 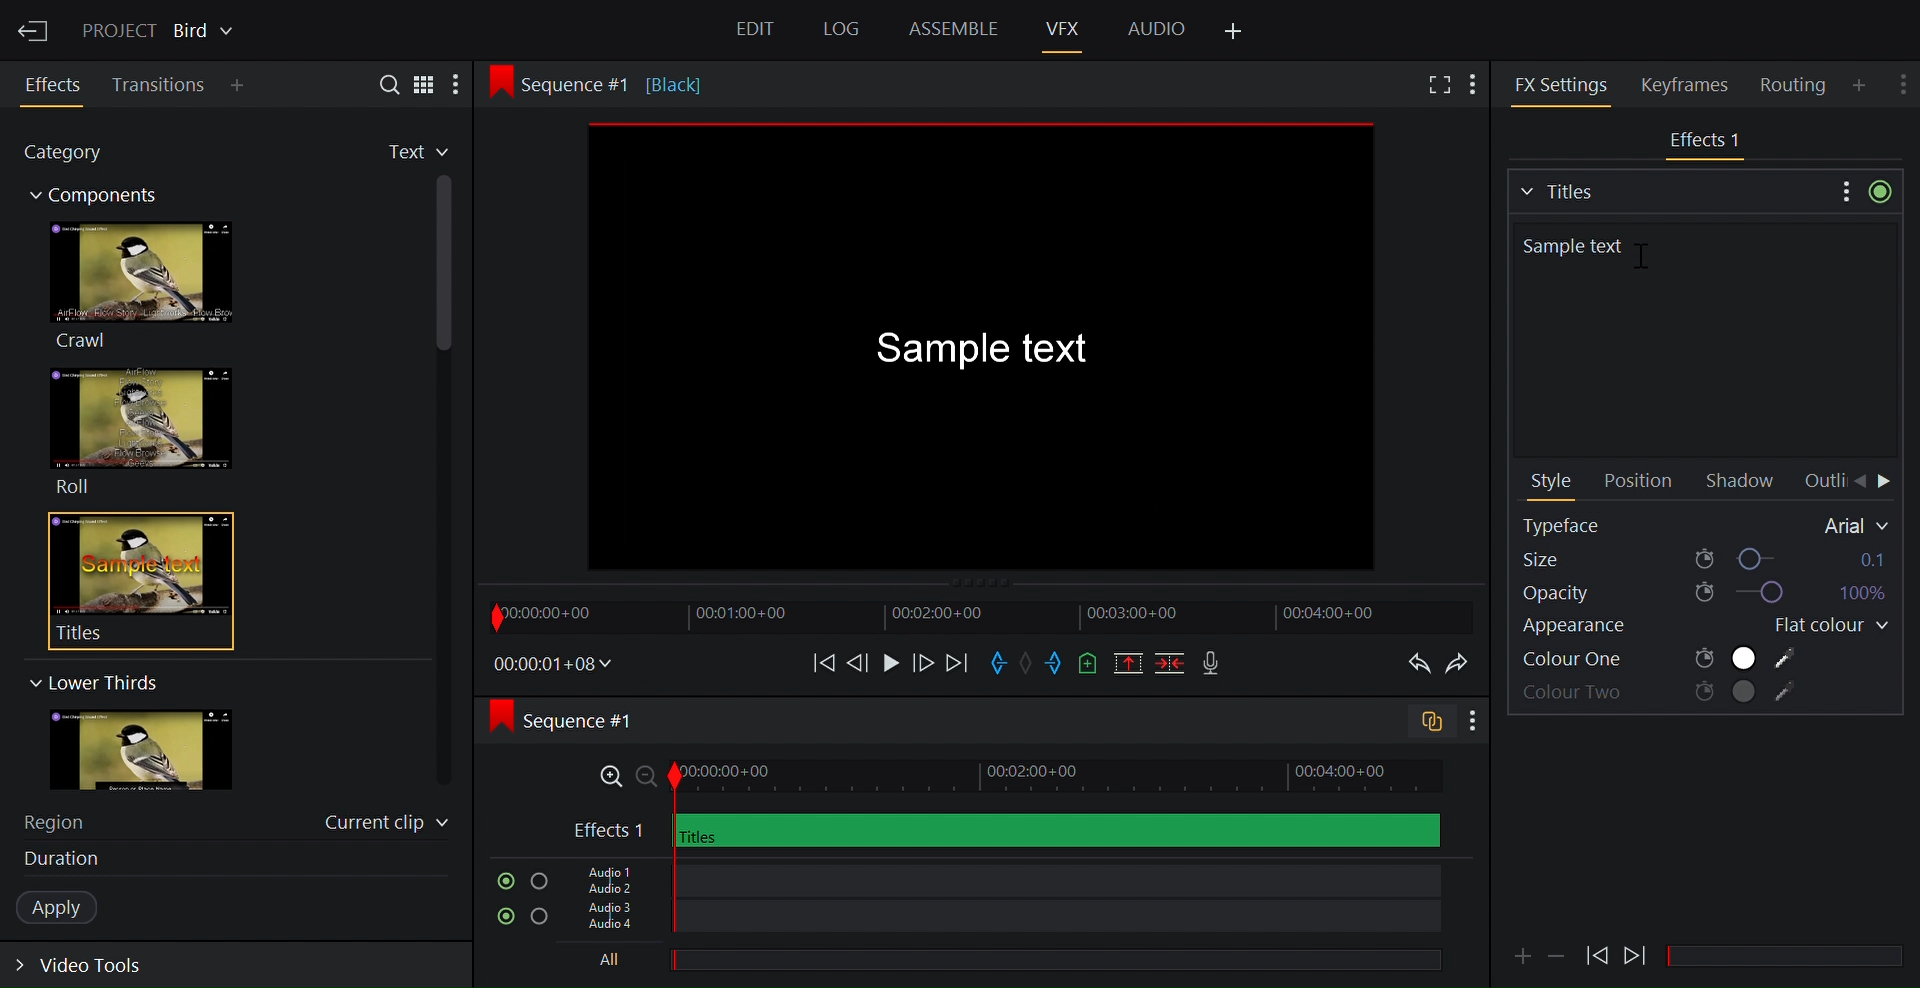 I want to click on Lower Thirs, so click(x=92, y=682).